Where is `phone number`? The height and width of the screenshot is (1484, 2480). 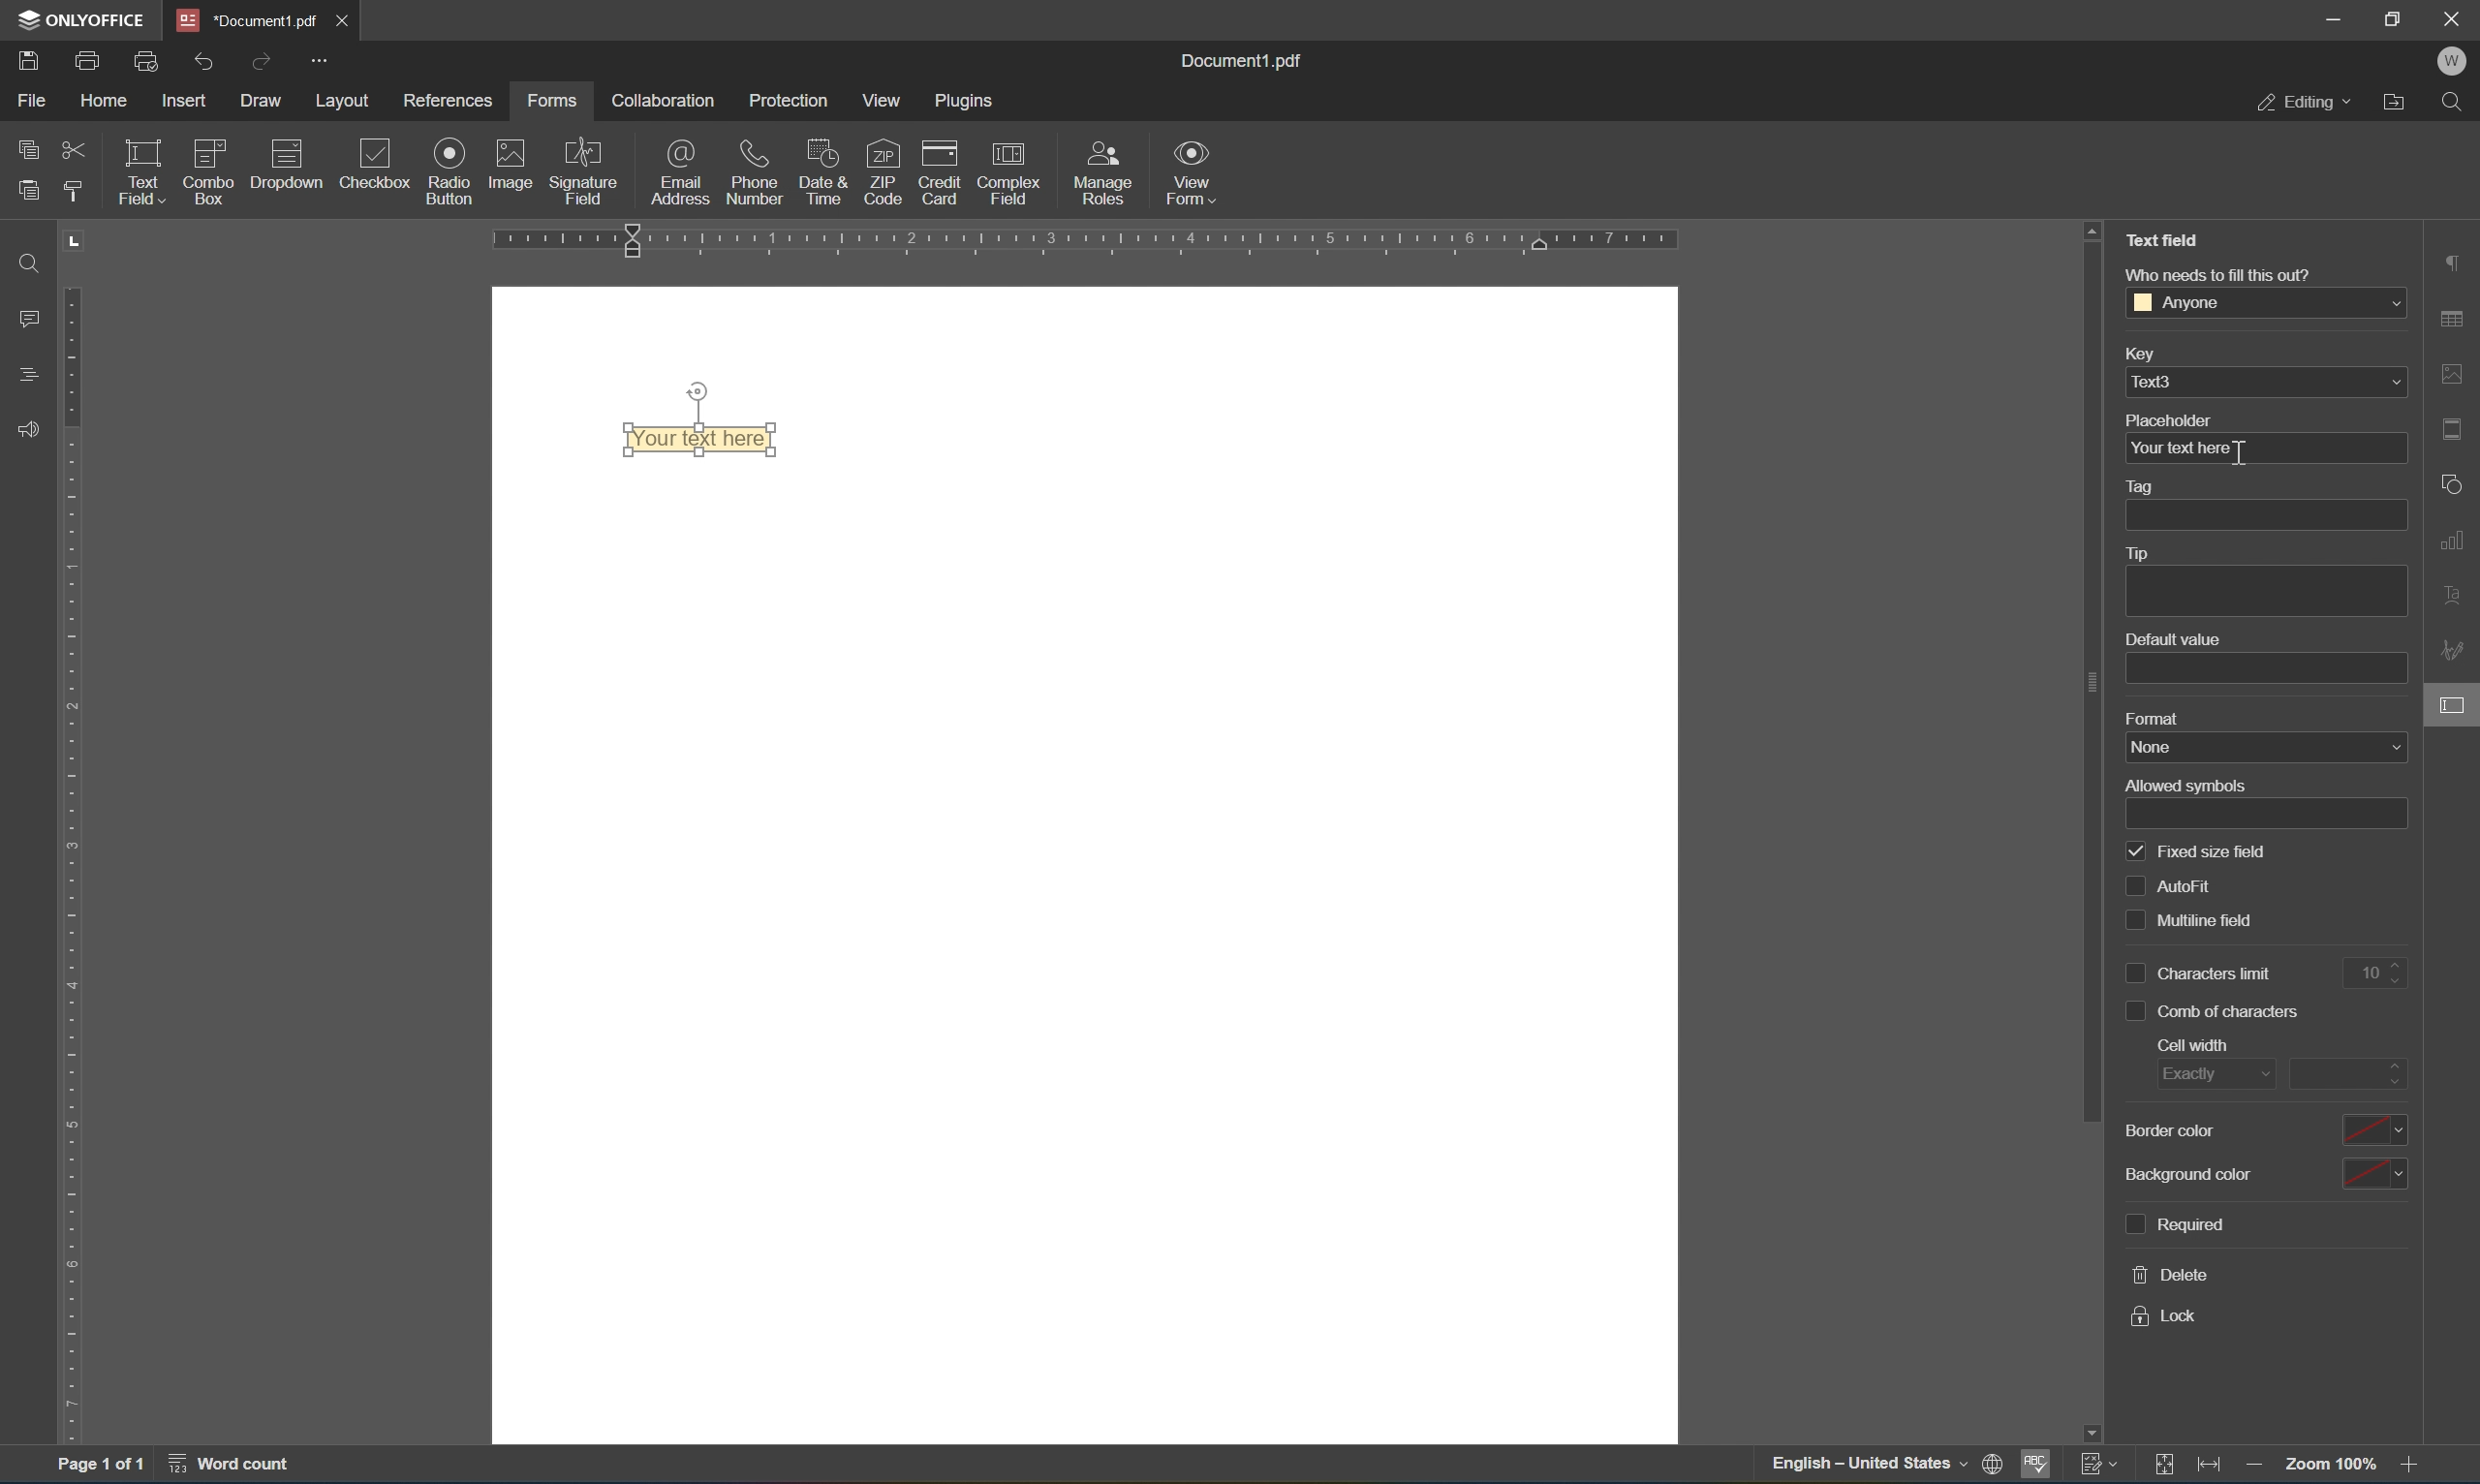
phone number is located at coordinates (755, 172).